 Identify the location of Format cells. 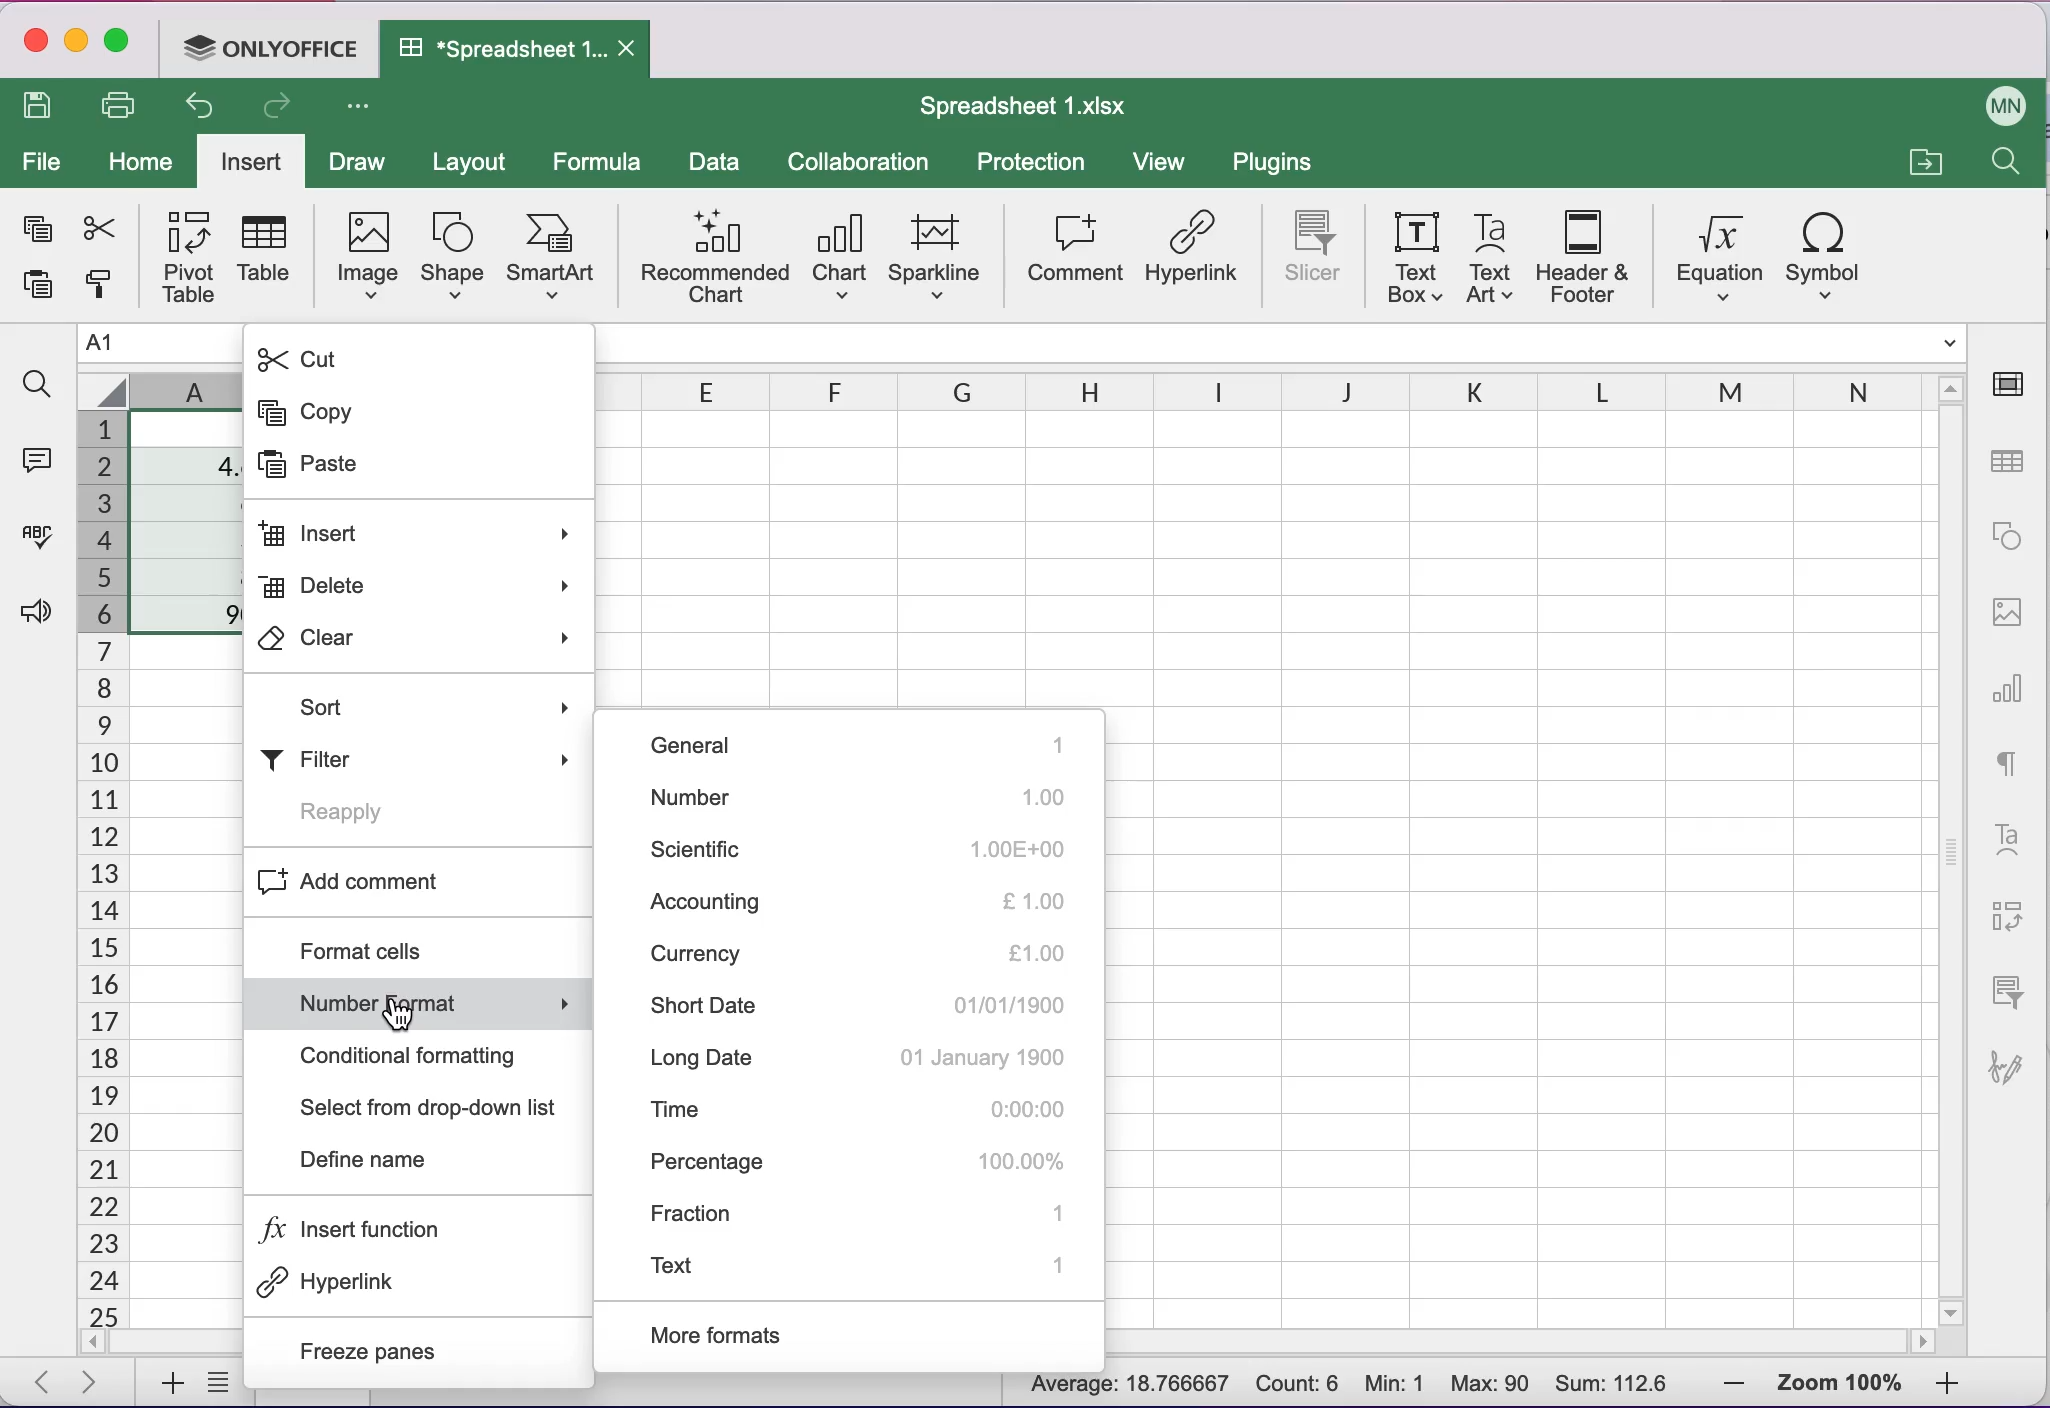
(419, 947).